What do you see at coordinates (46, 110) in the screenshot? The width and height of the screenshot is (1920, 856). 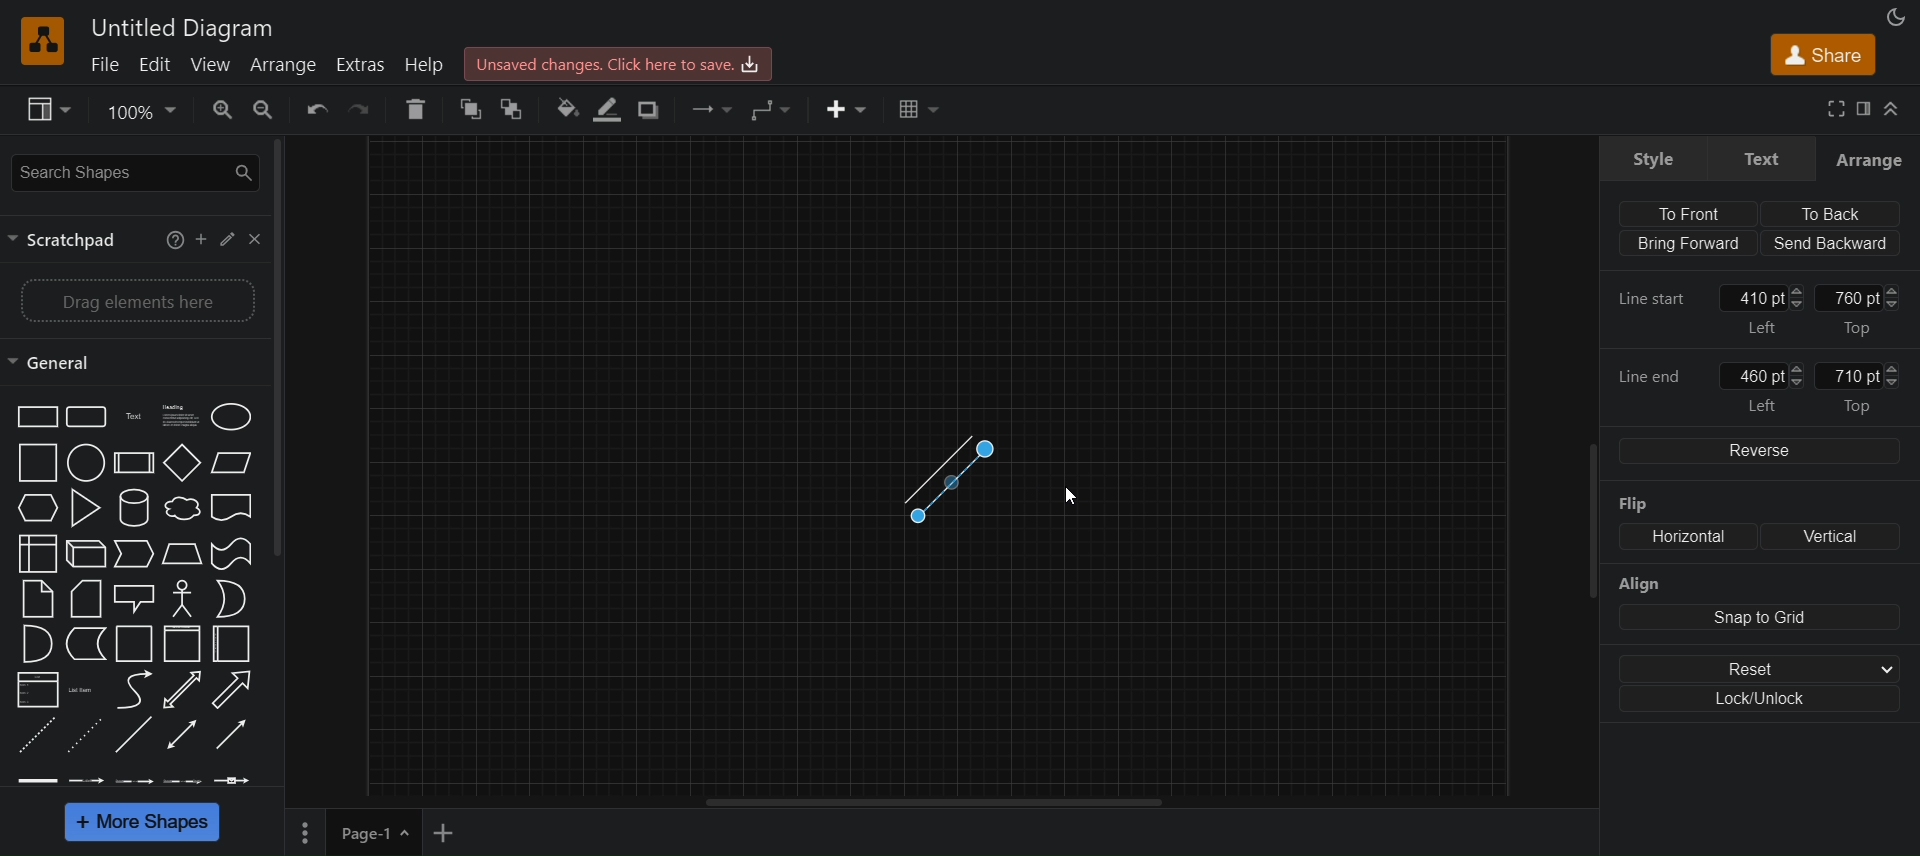 I see `view` at bounding box center [46, 110].